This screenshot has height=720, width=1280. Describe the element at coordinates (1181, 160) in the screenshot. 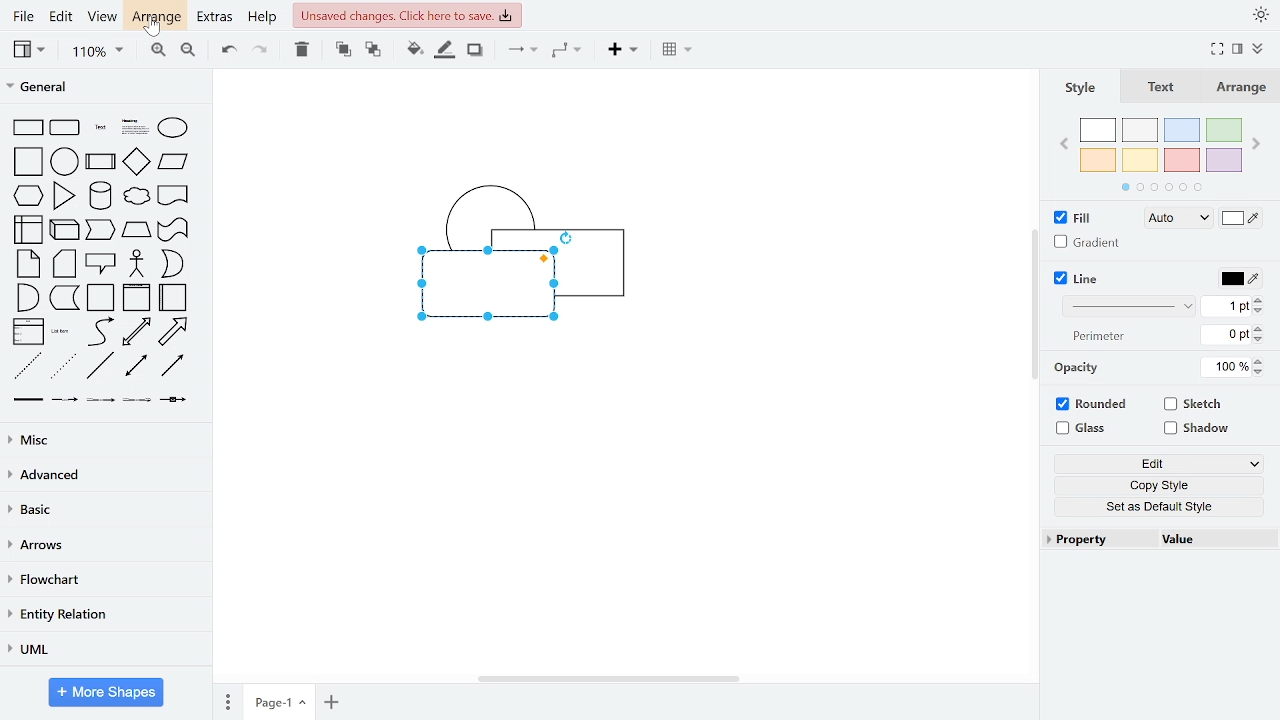

I see `red` at that location.